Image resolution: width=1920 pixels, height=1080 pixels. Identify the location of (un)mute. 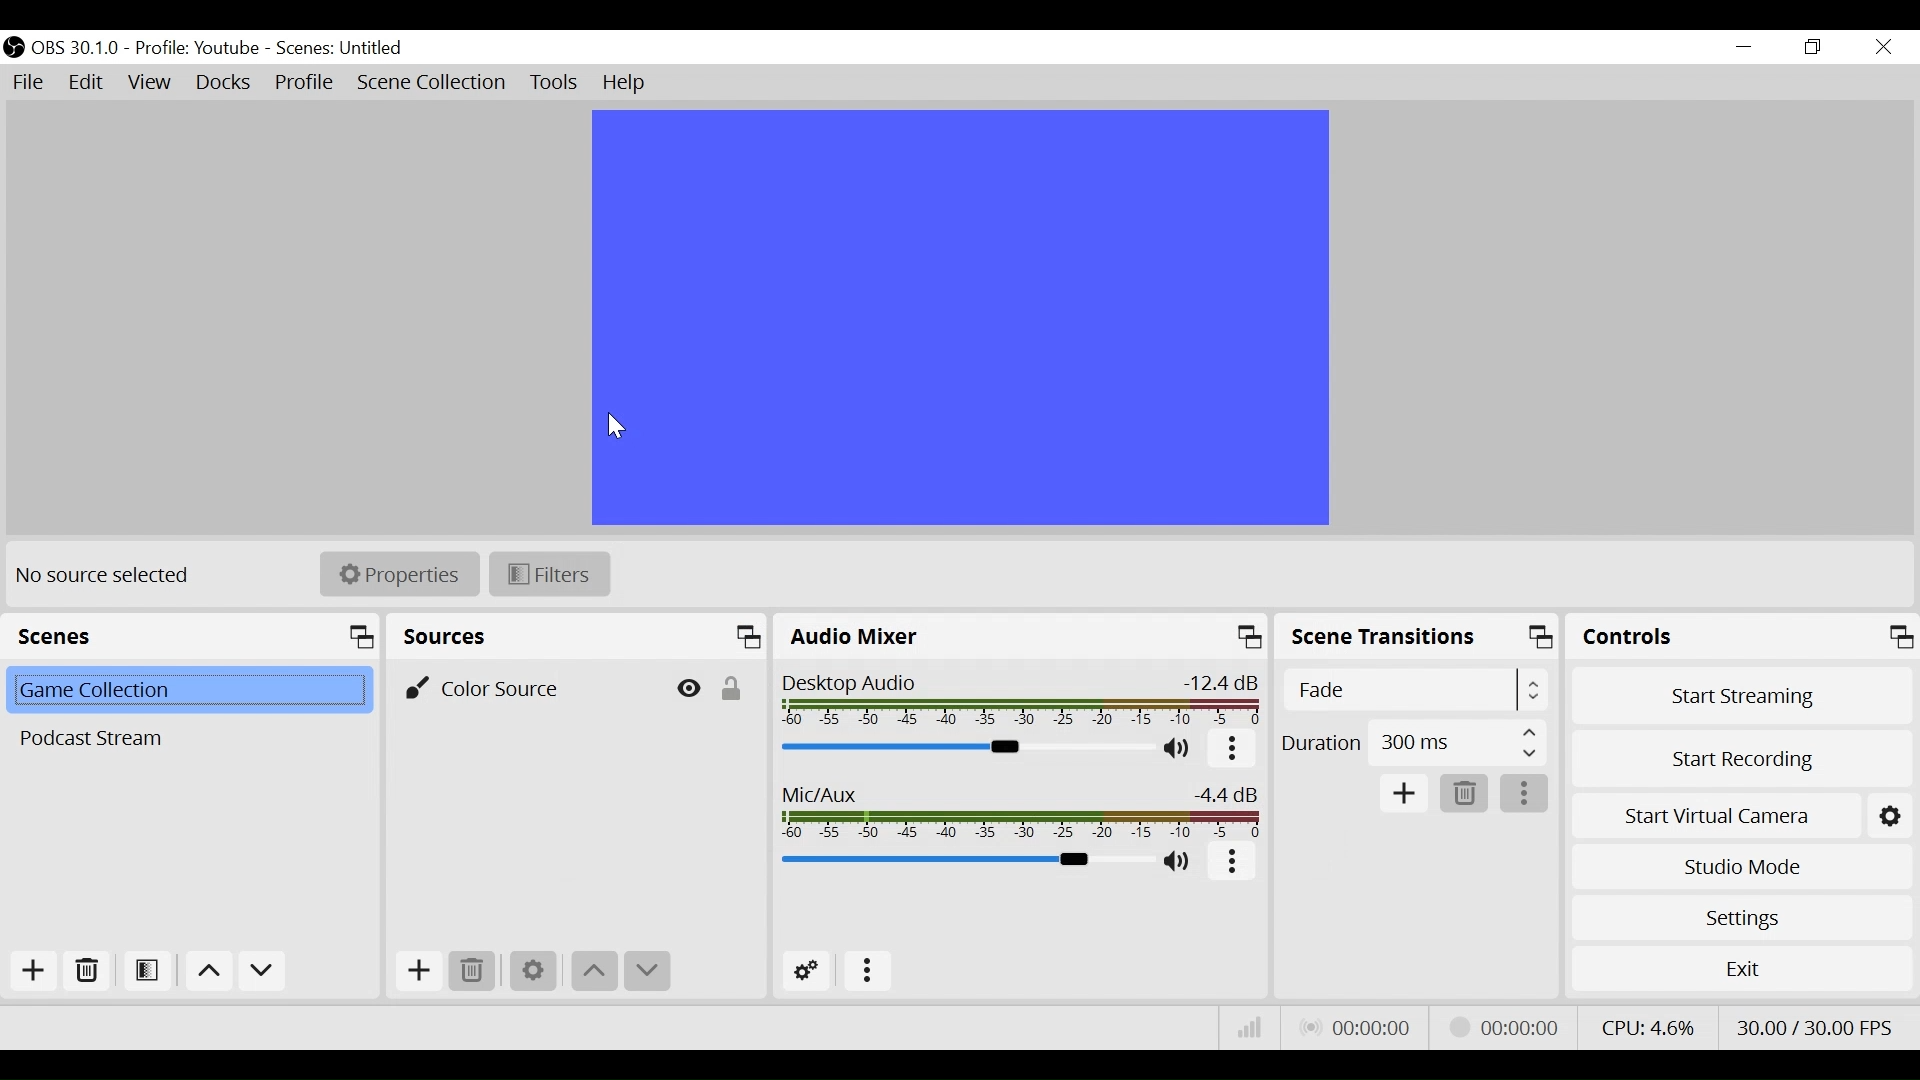
(1179, 861).